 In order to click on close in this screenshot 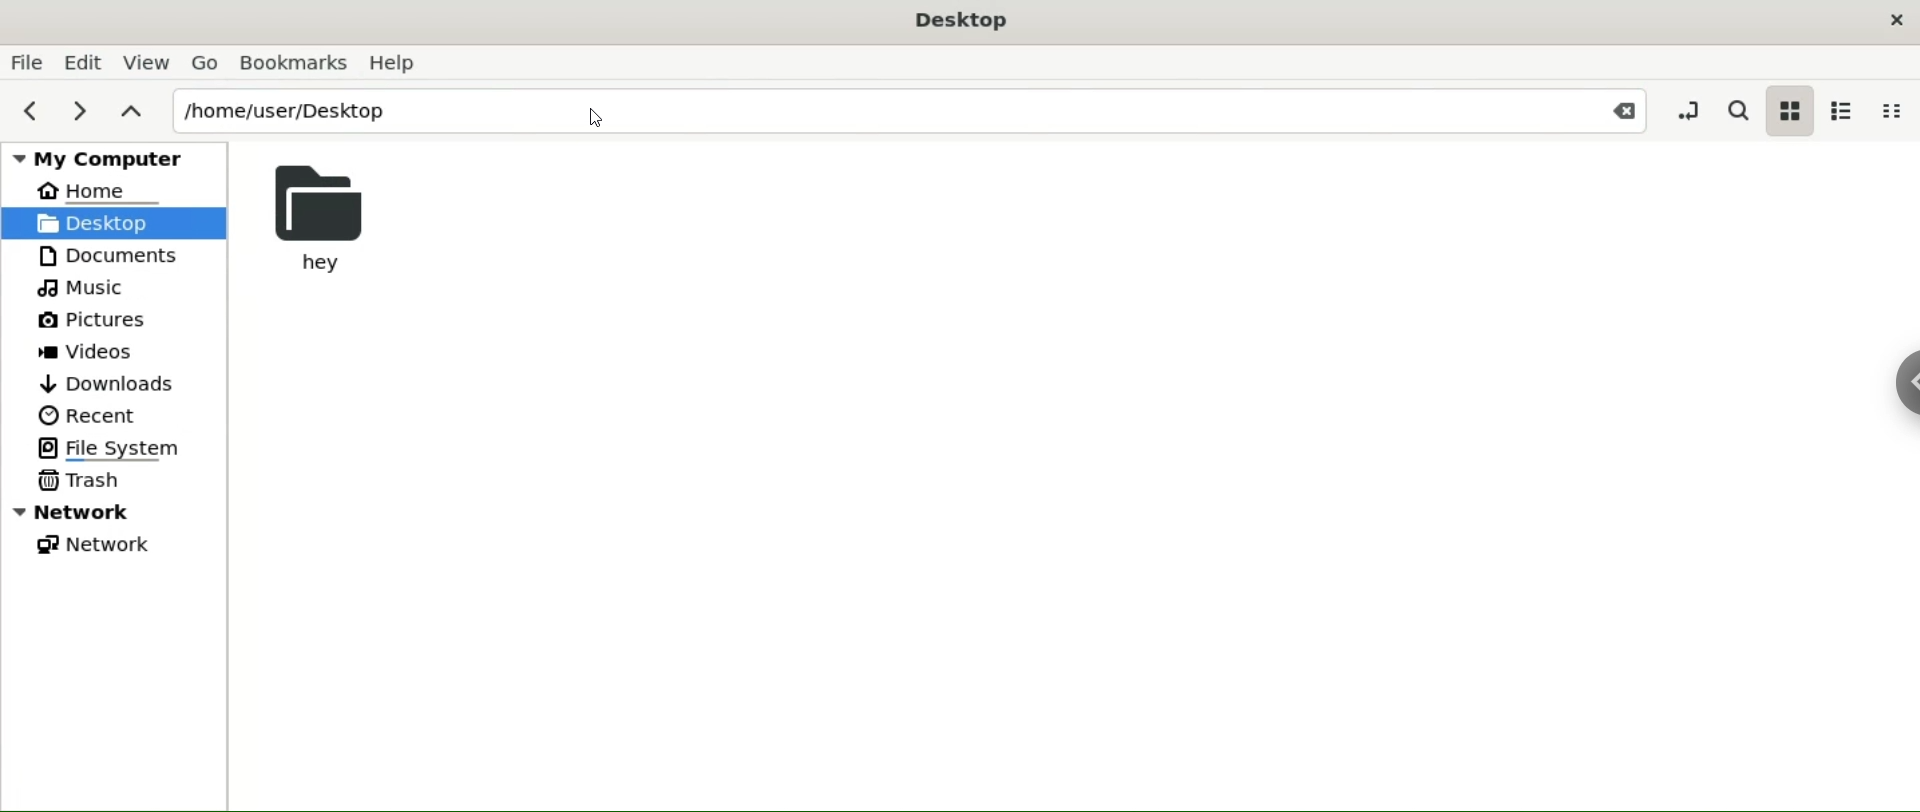, I will do `click(1898, 20)`.